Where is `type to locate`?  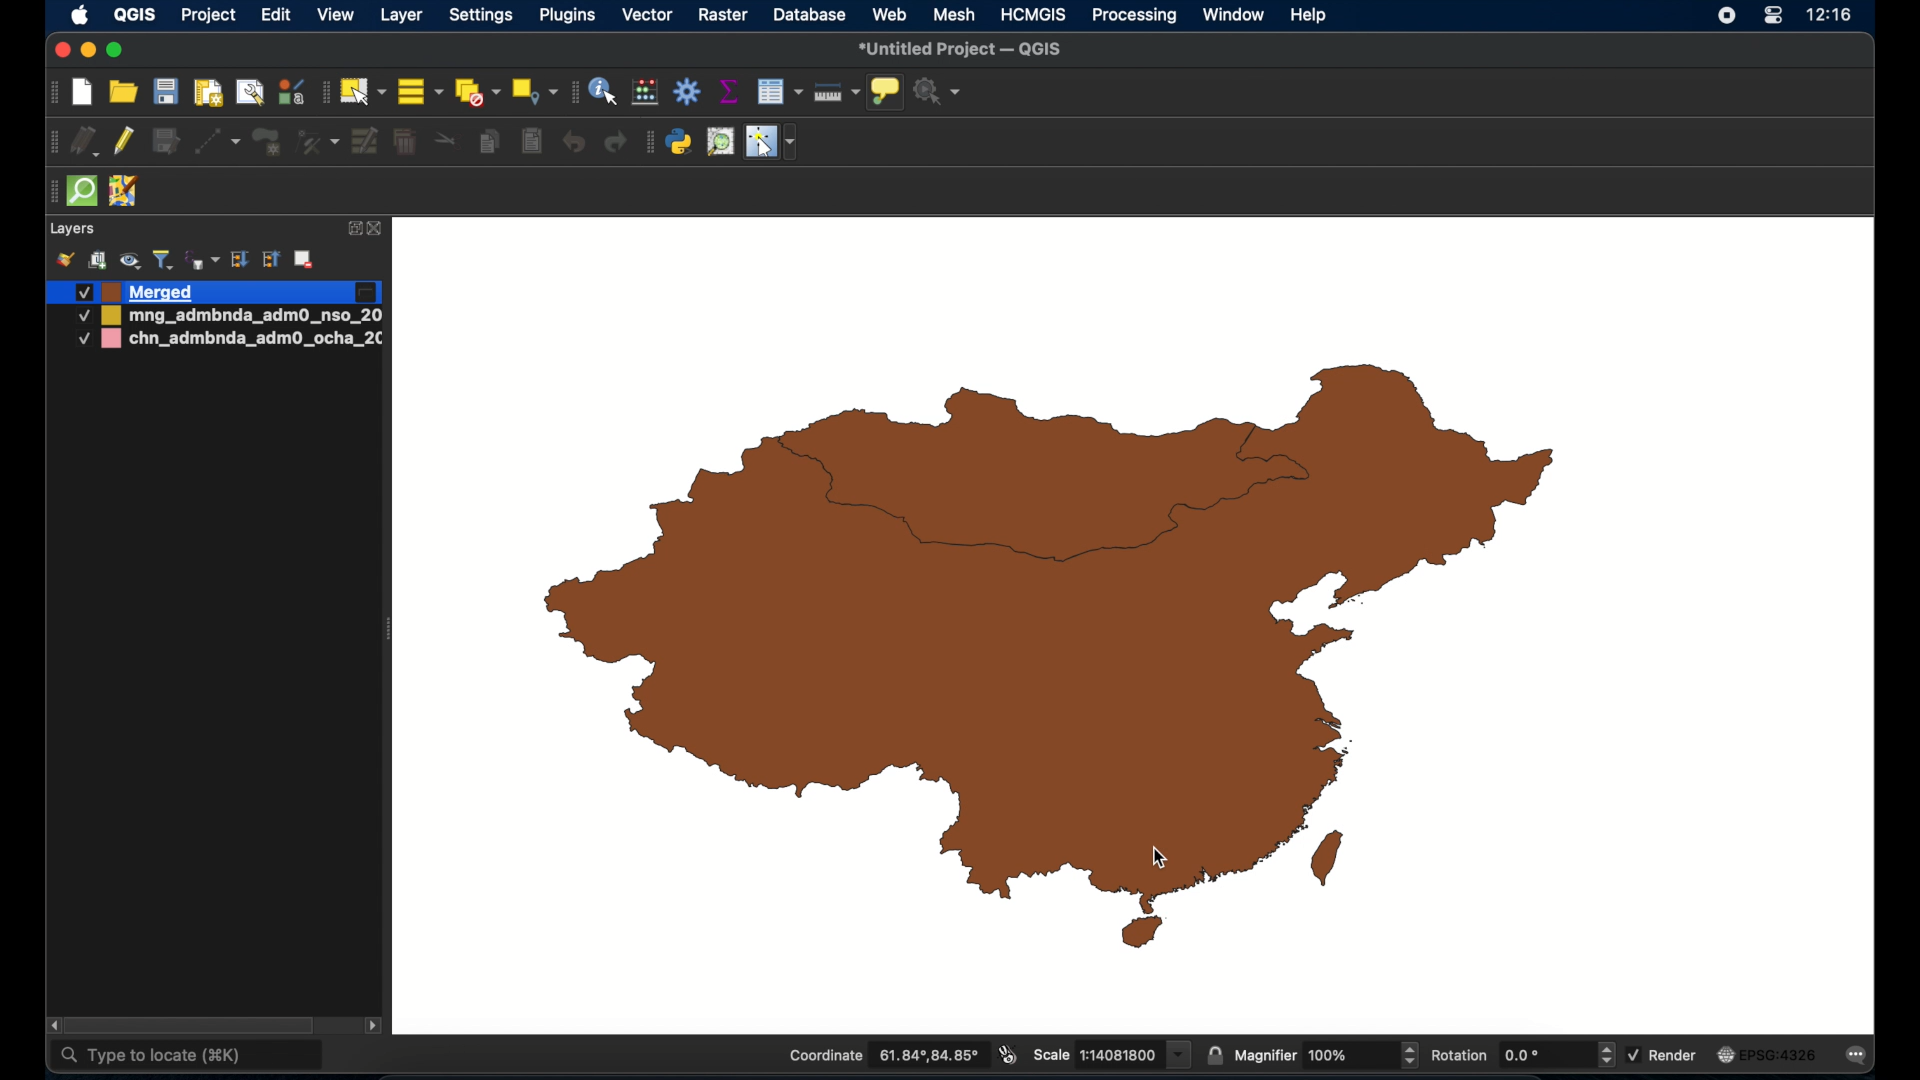 type to locate is located at coordinates (188, 1057).